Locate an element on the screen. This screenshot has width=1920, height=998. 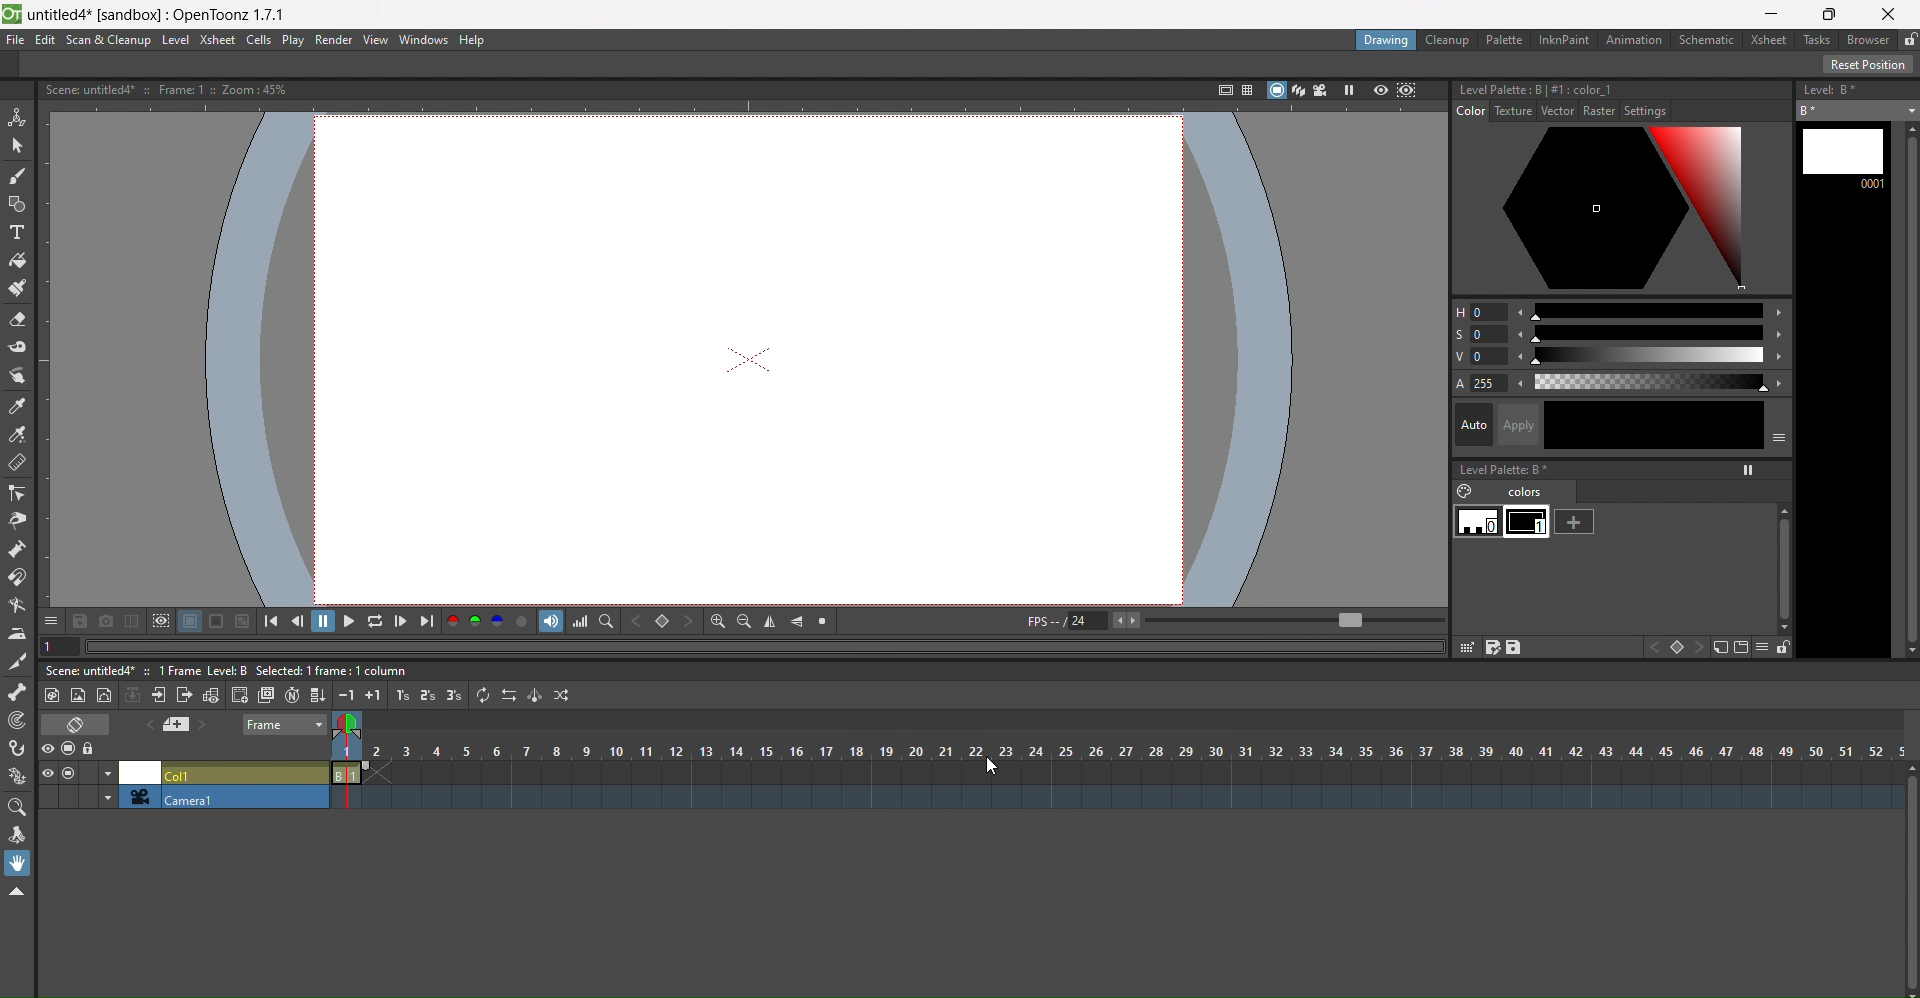
0 is located at coordinates (1491, 312).